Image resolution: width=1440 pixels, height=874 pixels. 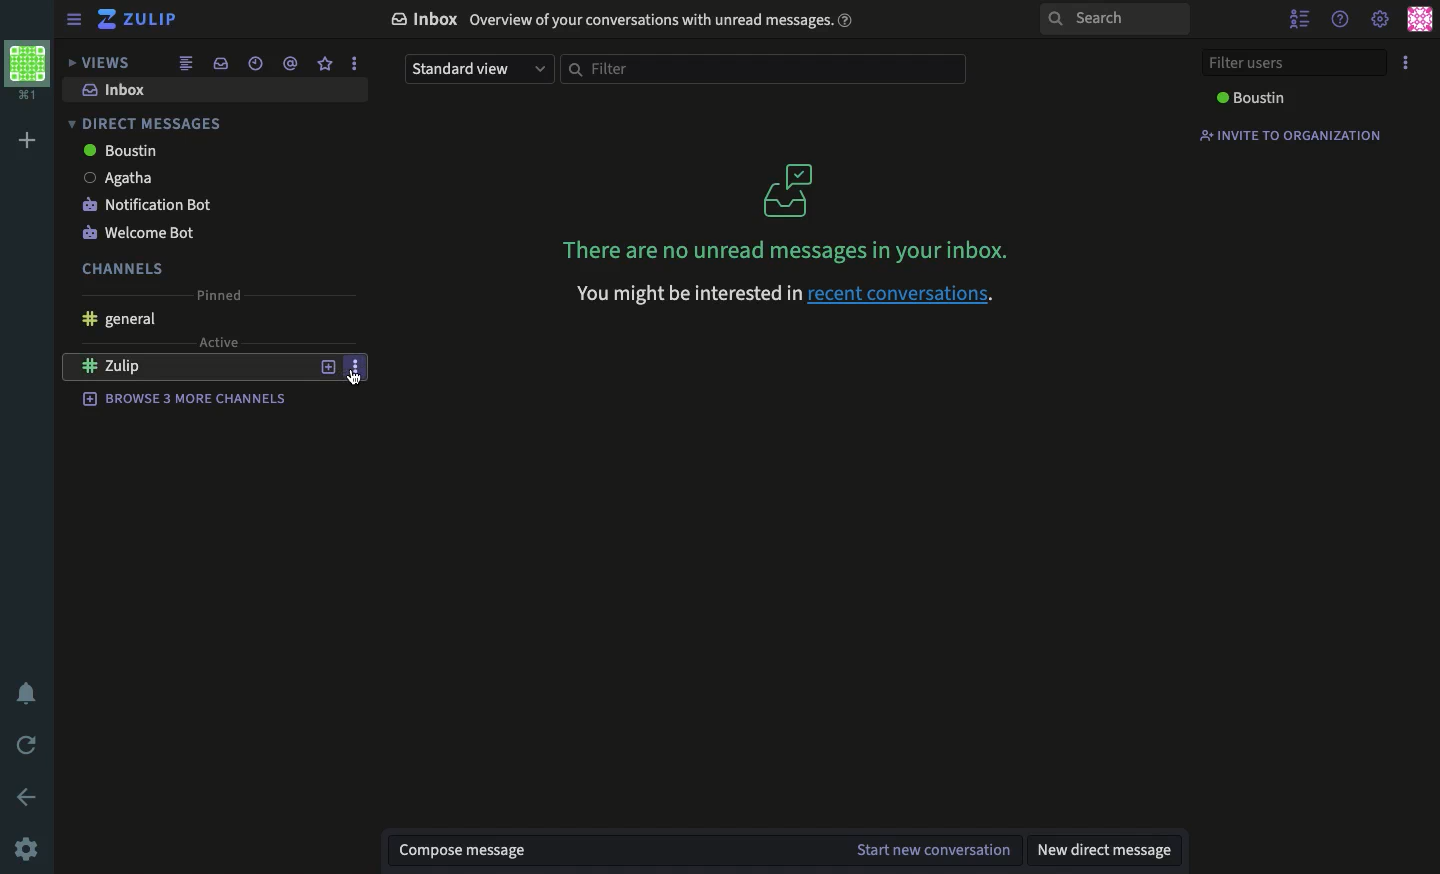 What do you see at coordinates (1289, 136) in the screenshot?
I see `invite to organization` at bounding box center [1289, 136].